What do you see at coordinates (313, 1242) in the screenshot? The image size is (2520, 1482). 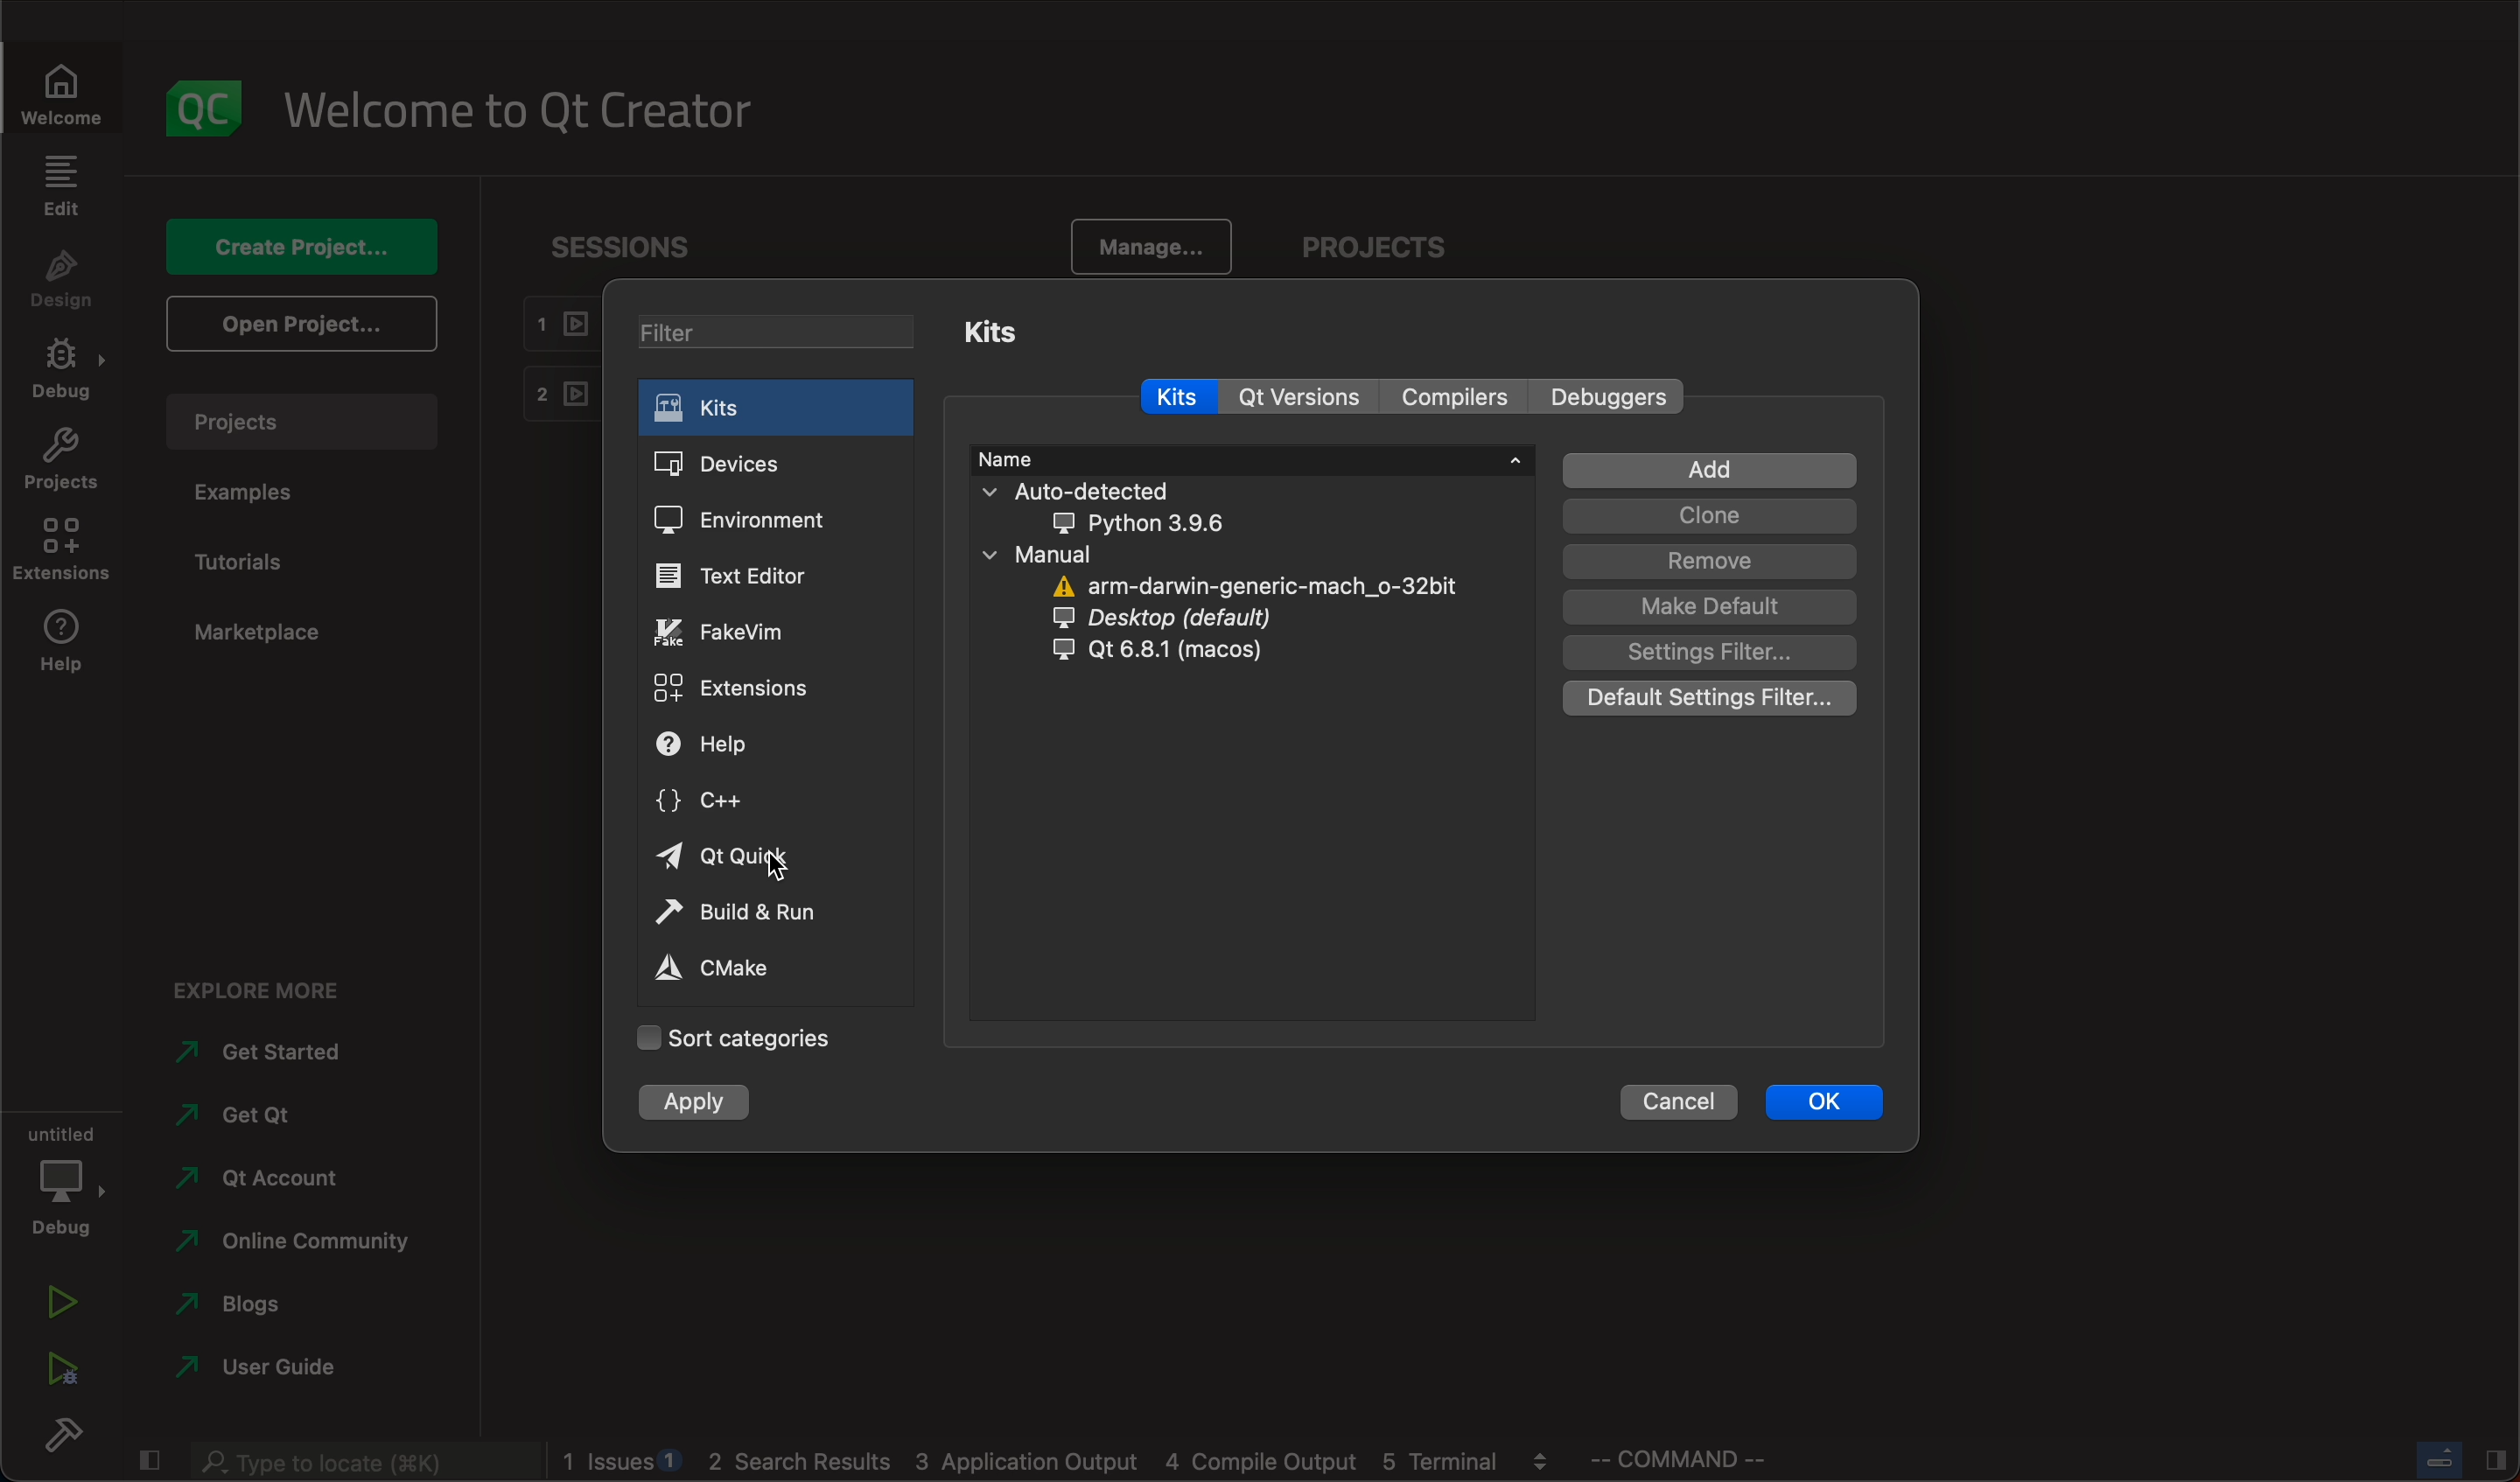 I see `community` at bounding box center [313, 1242].